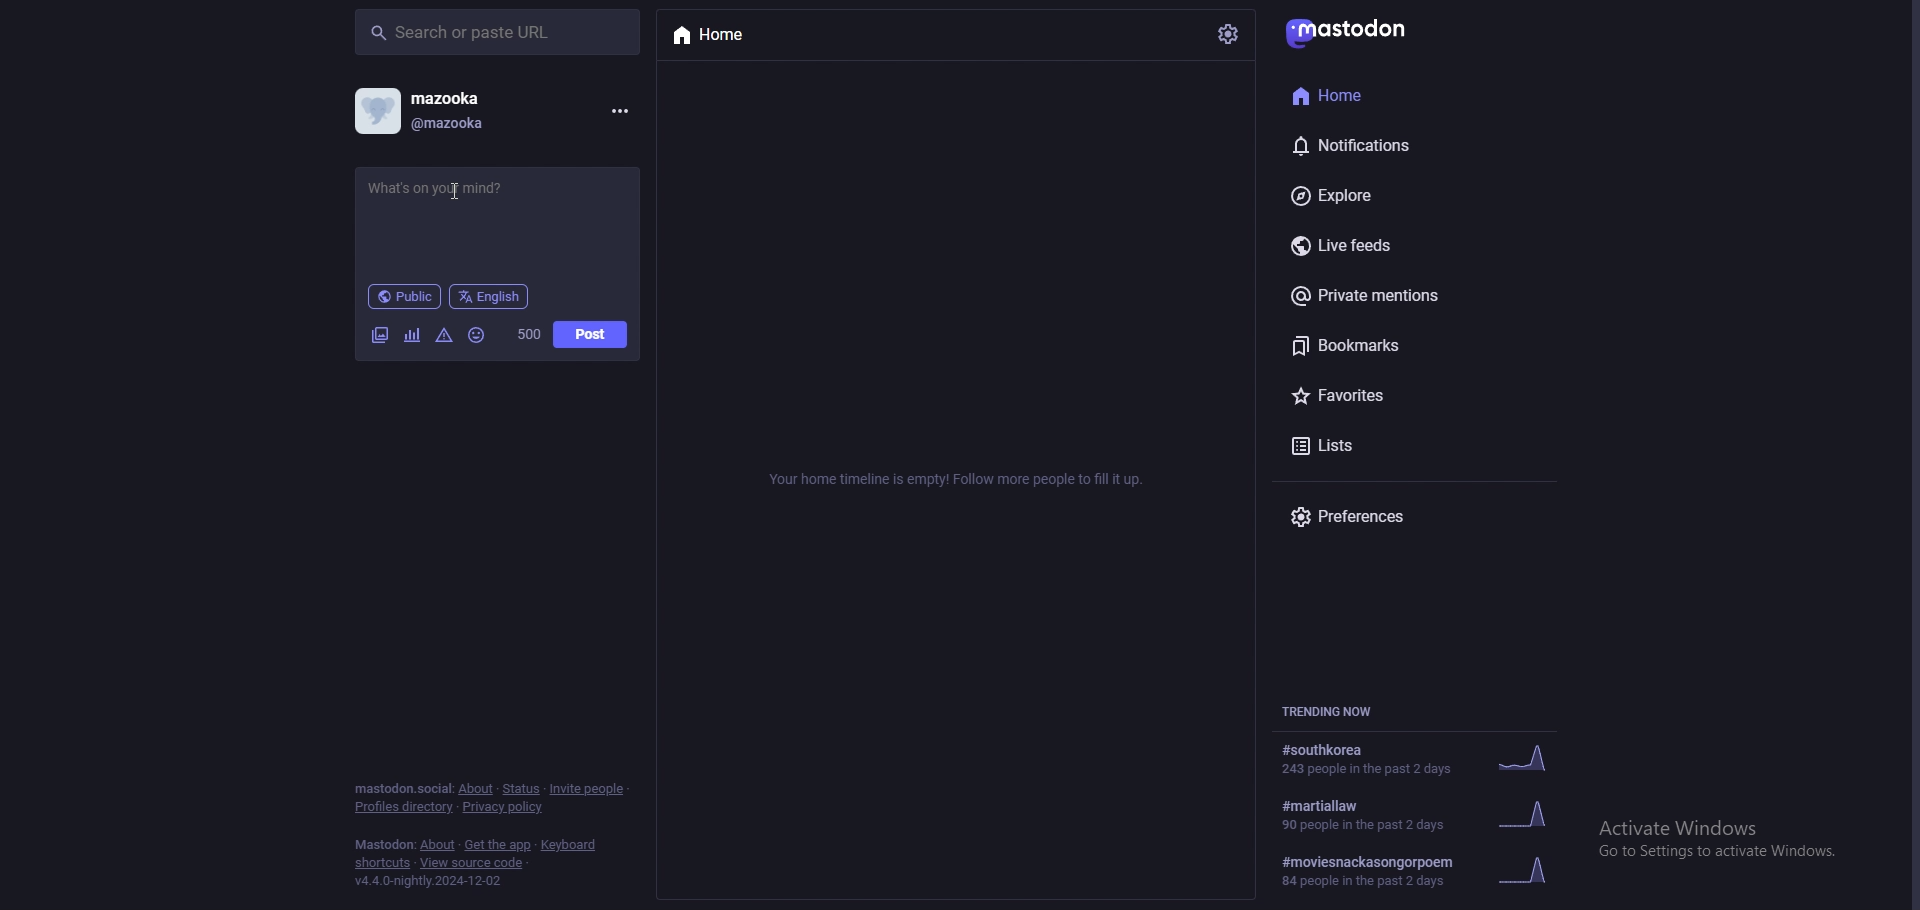  What do you see at coordinates (474, 863) in the screenshot?
I see `view source code` at bounding box center [474, 863].